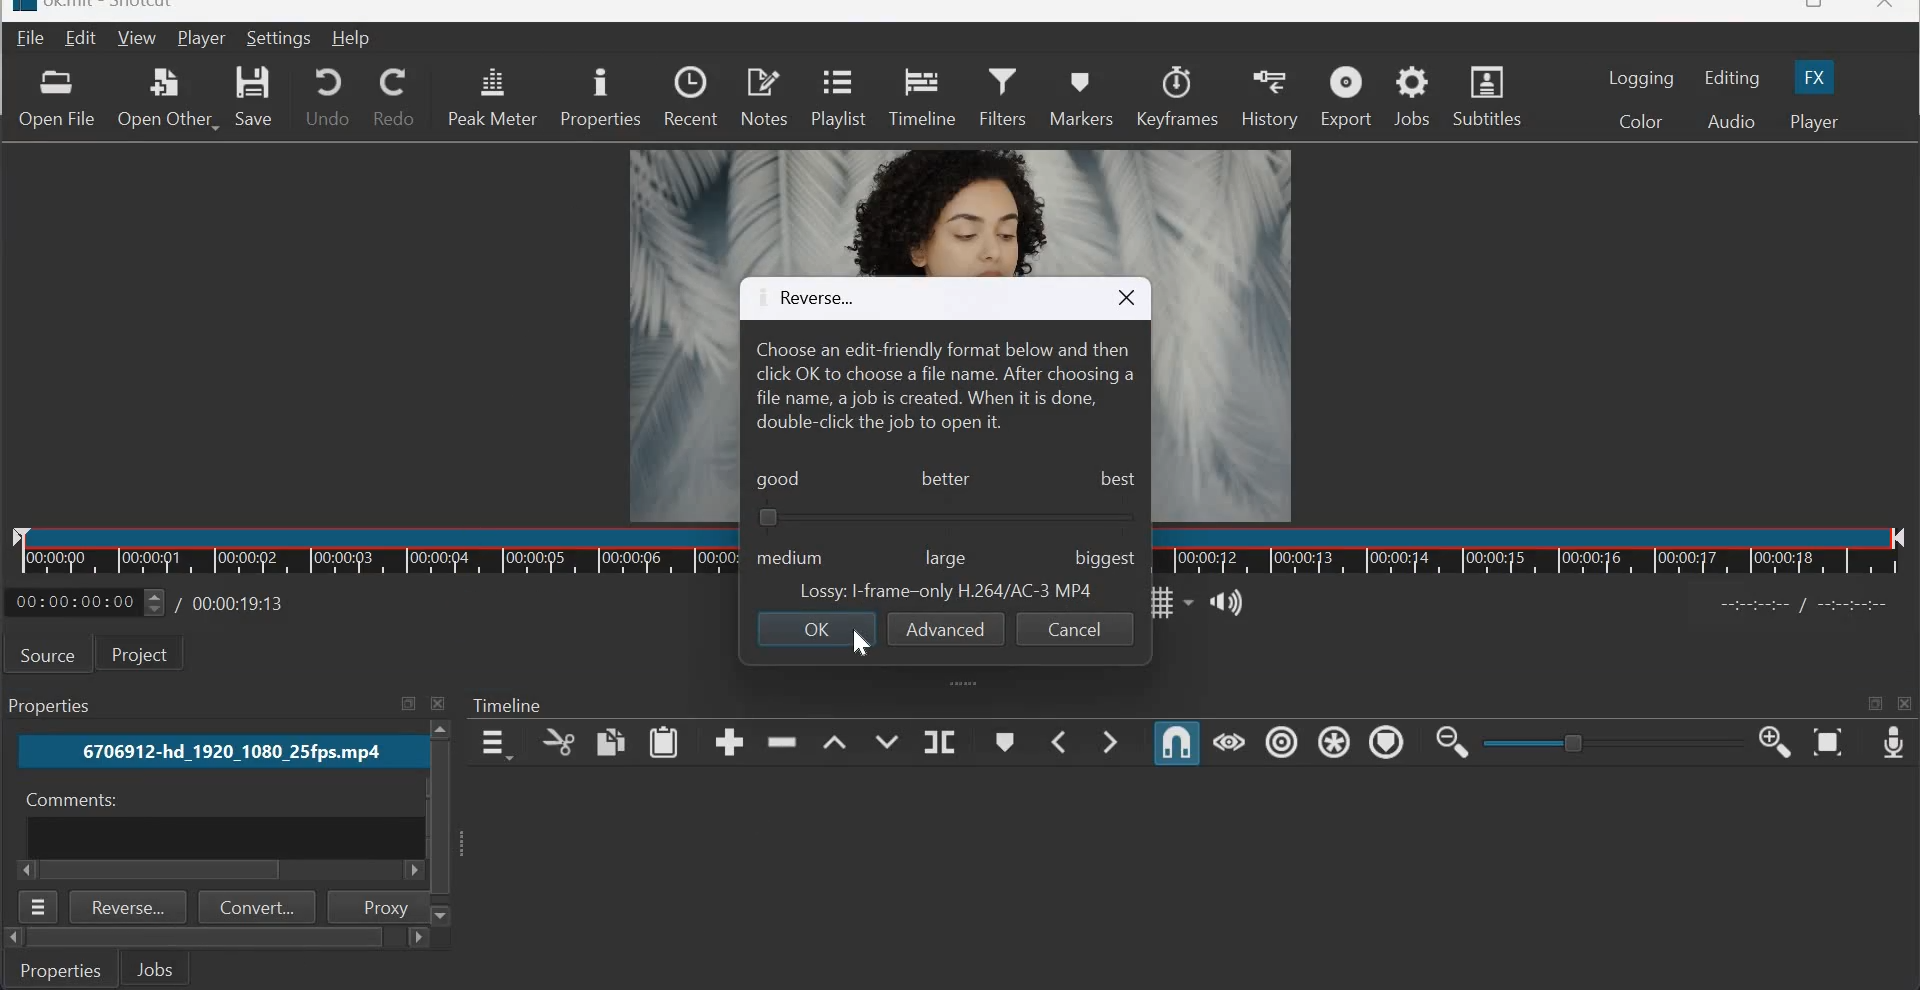 This screenshot has height=990, width=1920. I want to click on Playlist, so click(836, 100).